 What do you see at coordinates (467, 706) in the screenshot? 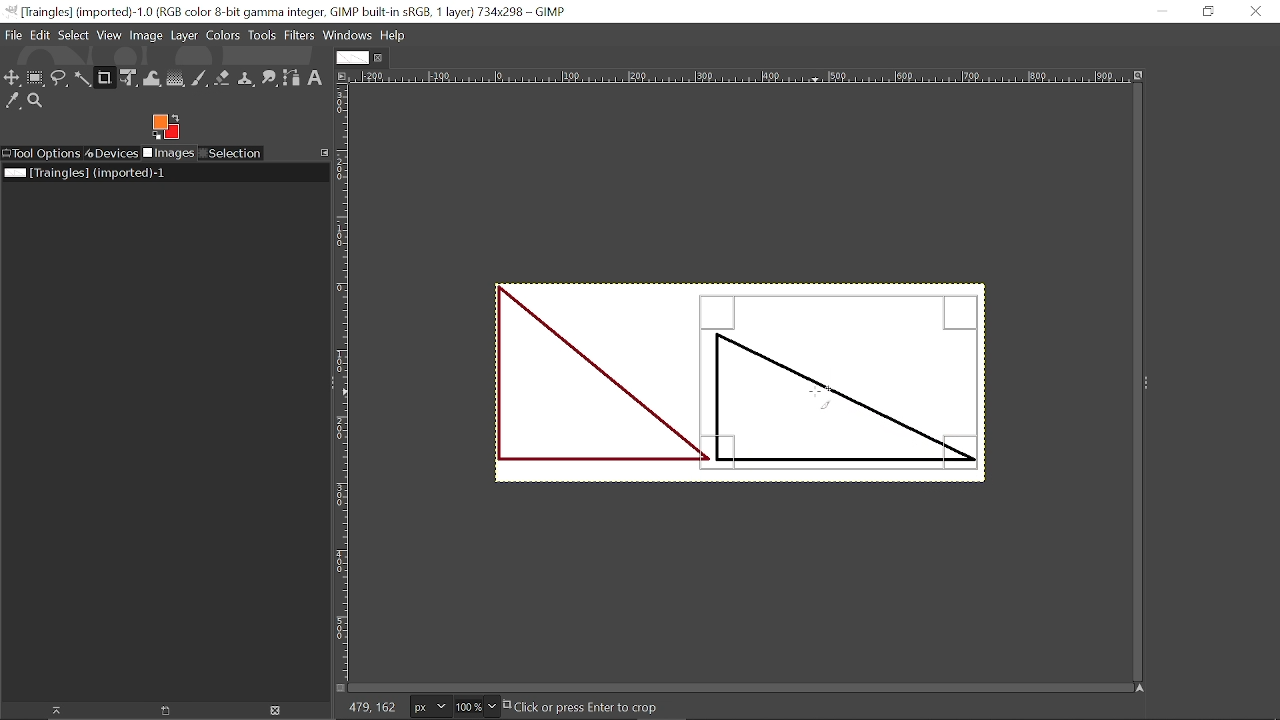
I see `Current zoom` at bounding box center [467, 706].